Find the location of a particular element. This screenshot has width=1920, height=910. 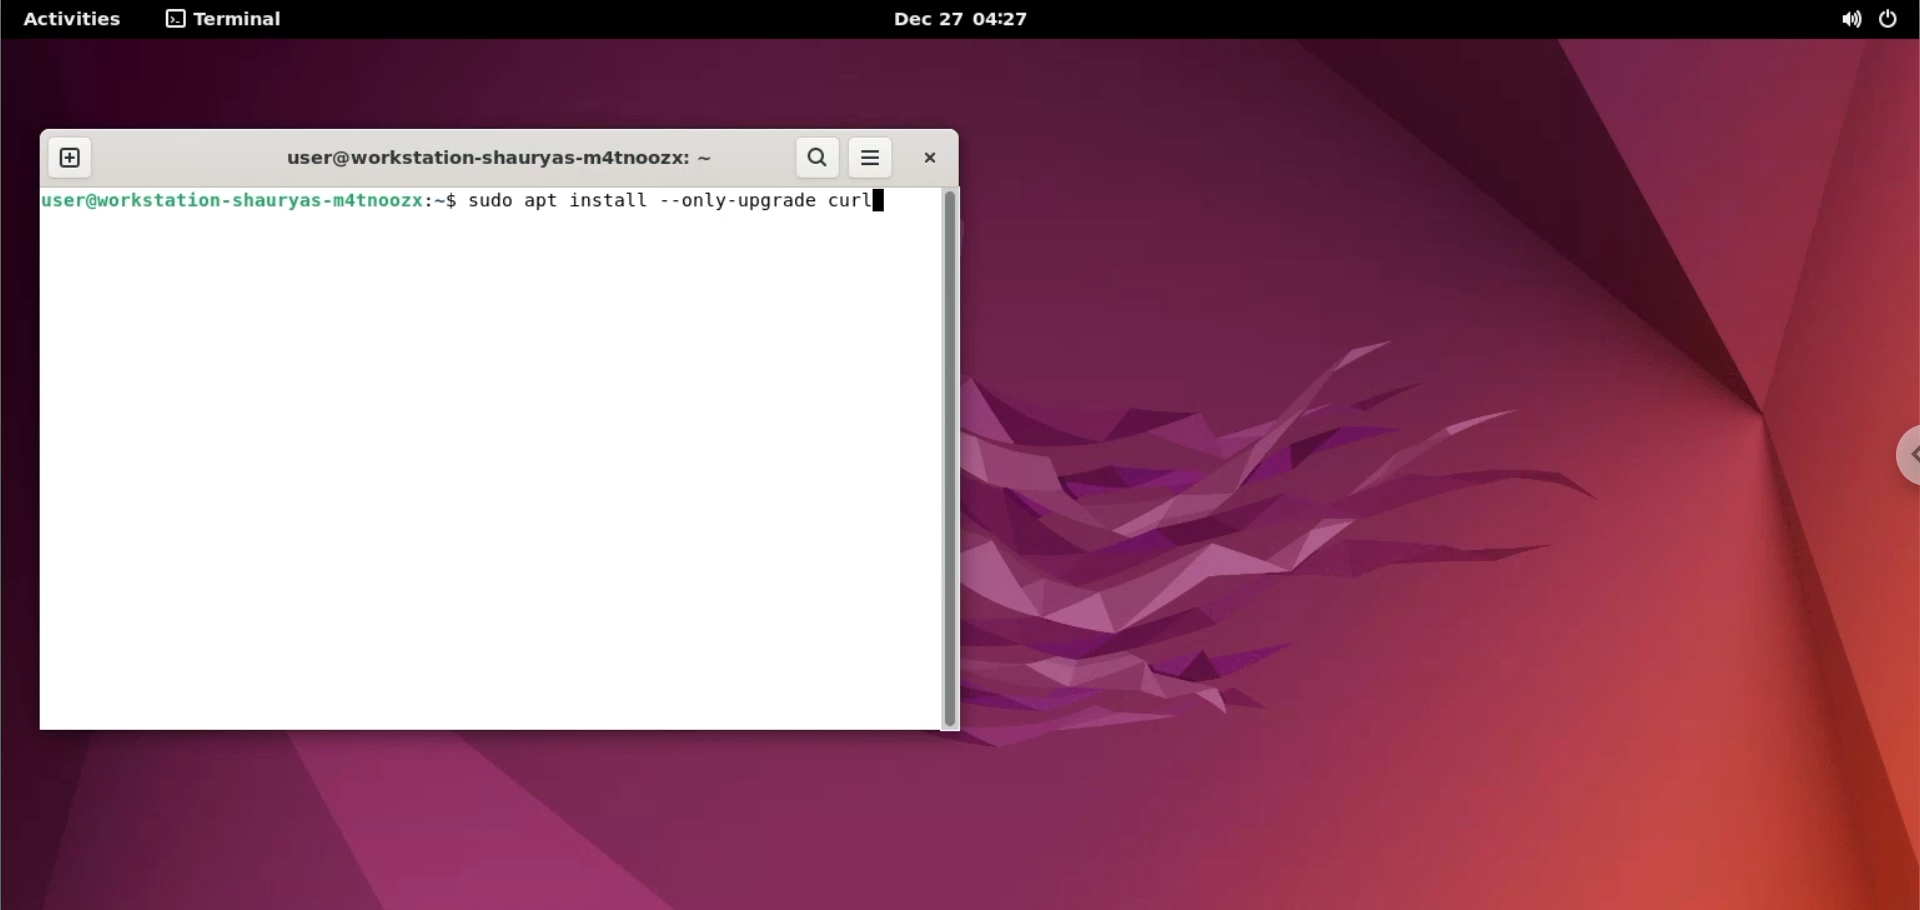

user@workstation-shauryas-m4tnoozx:-$ is located at coordinates (249, 201).